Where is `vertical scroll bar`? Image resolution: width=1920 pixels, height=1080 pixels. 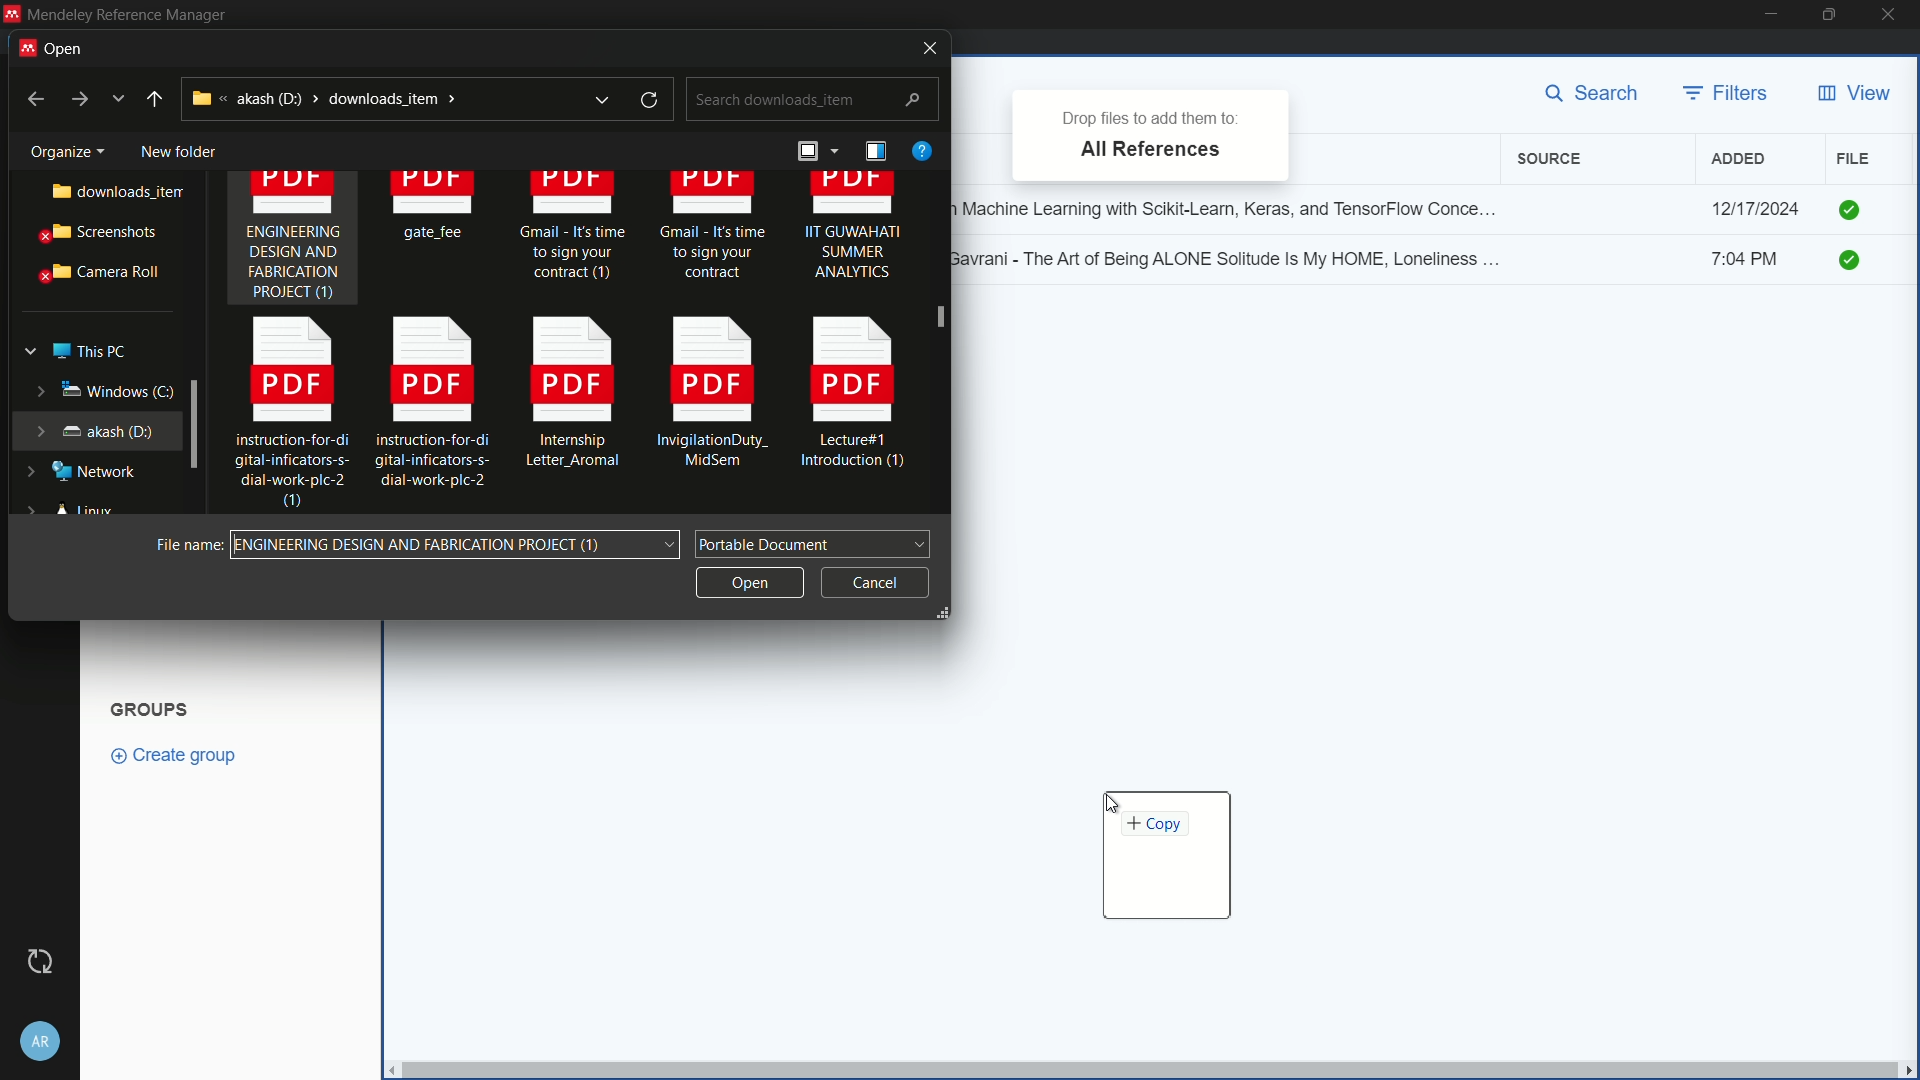
vertical scroll bar is located at coordinates (1147, 1070).